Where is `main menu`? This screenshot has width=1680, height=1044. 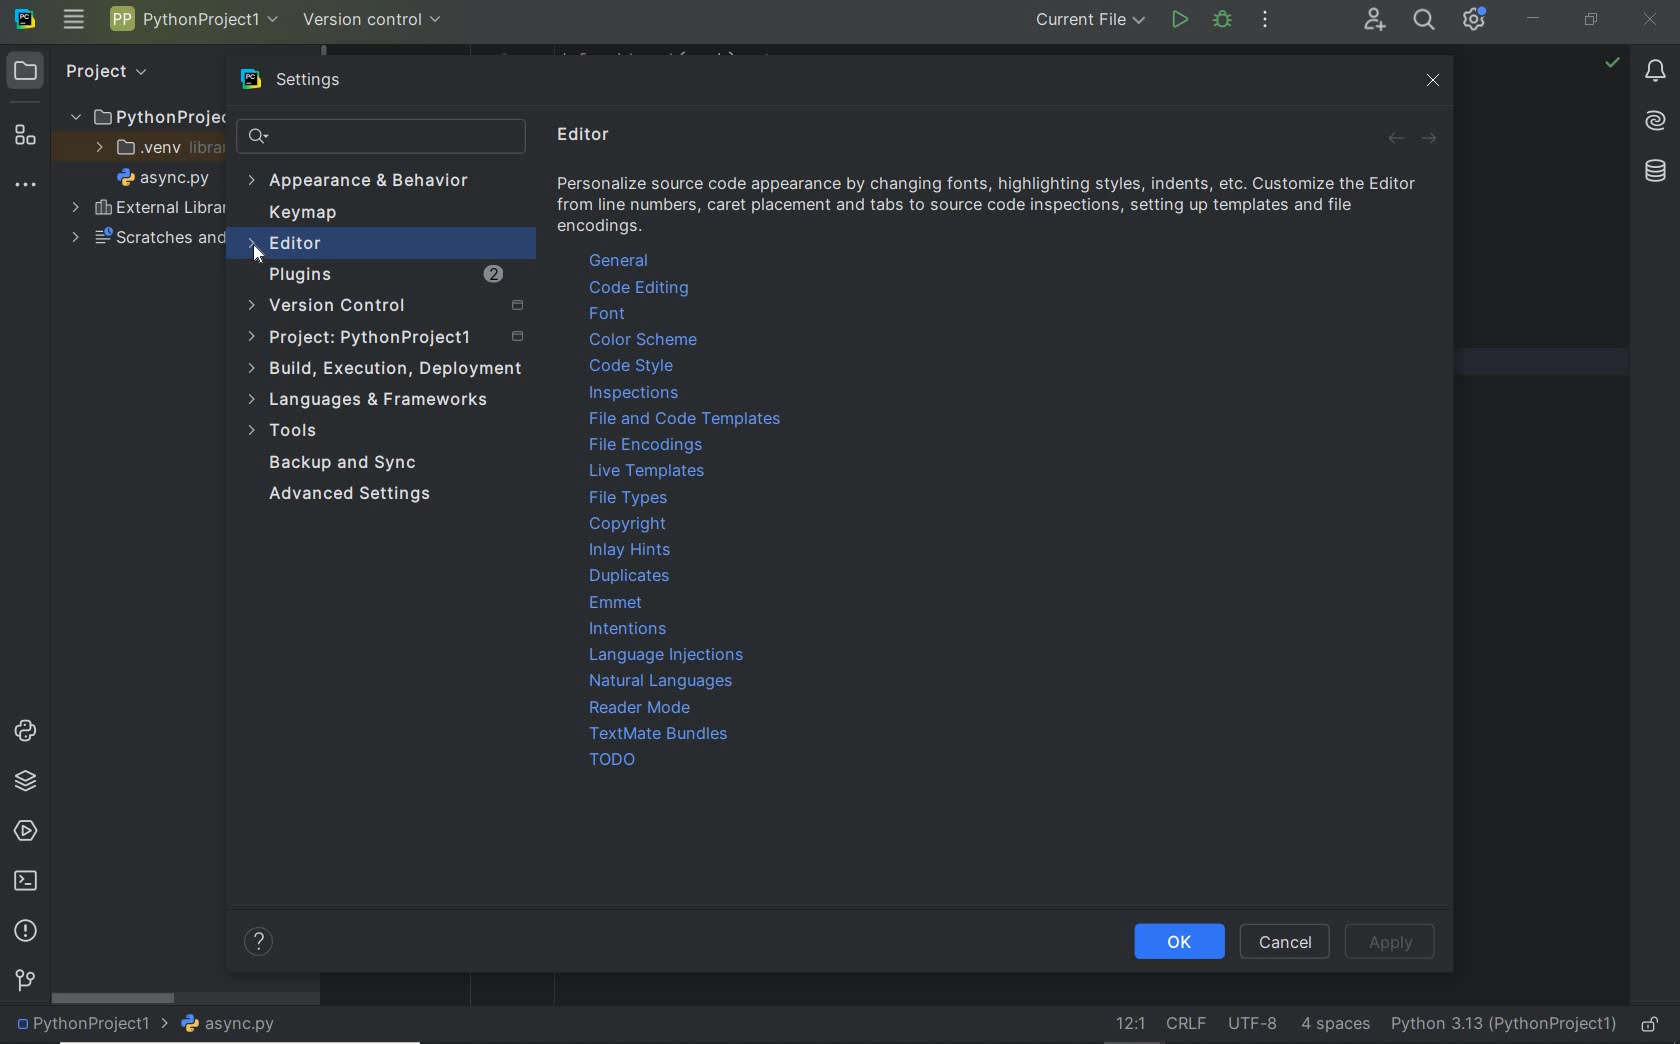 main menu is located at coordinates (75, 22).